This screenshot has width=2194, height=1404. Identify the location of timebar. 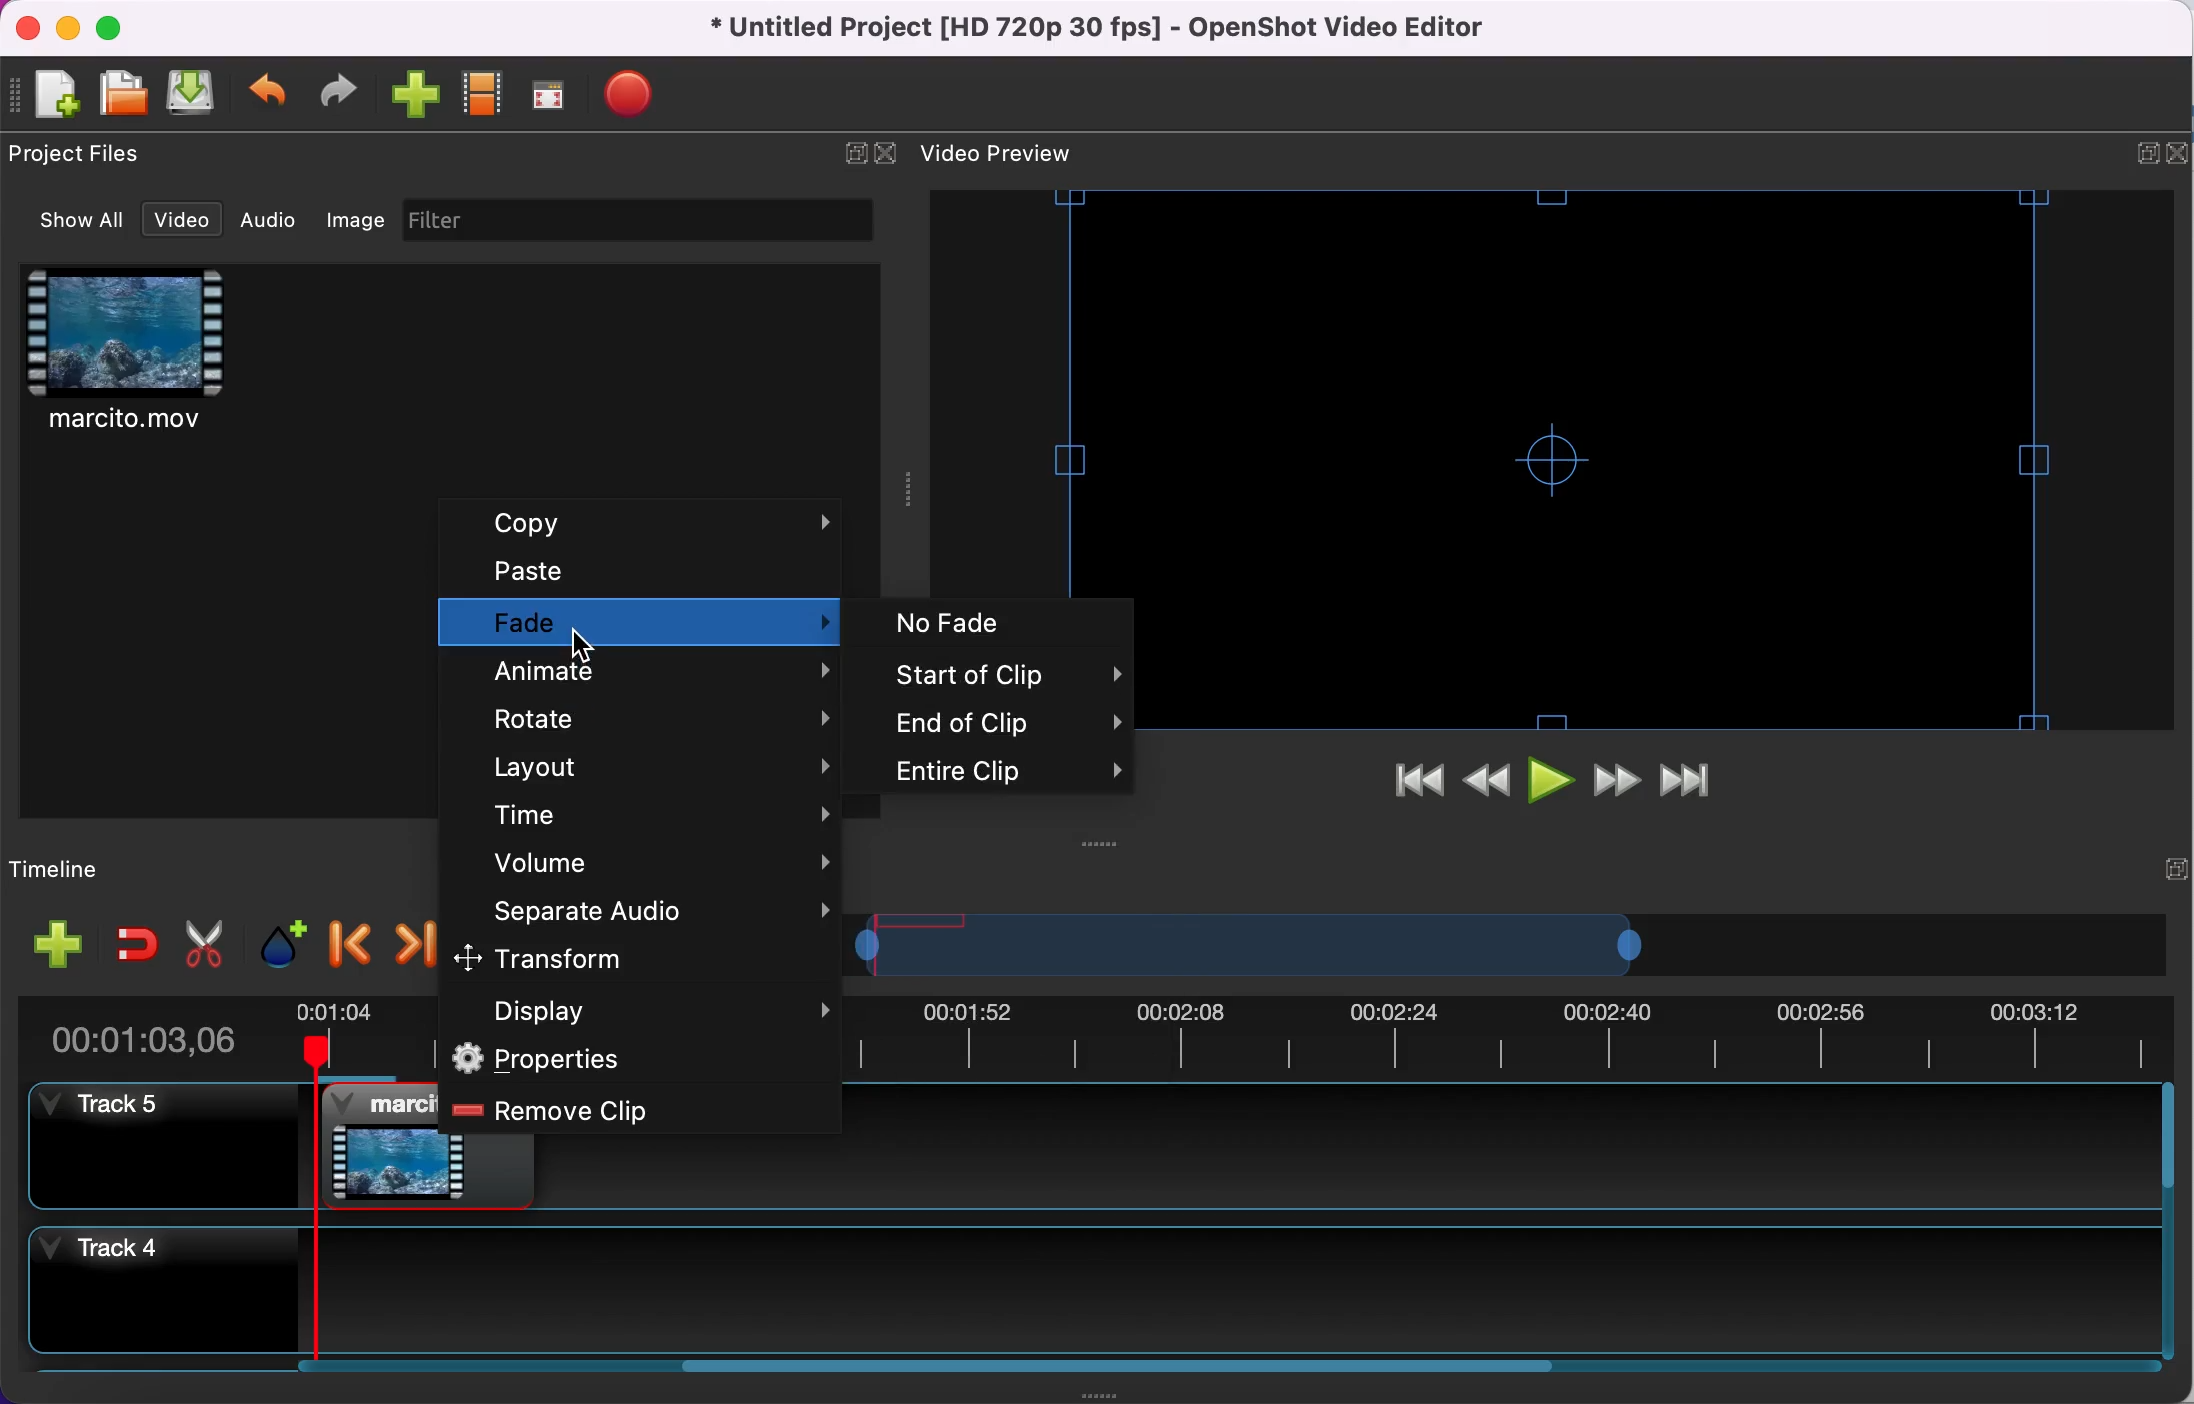
(369, 1038).